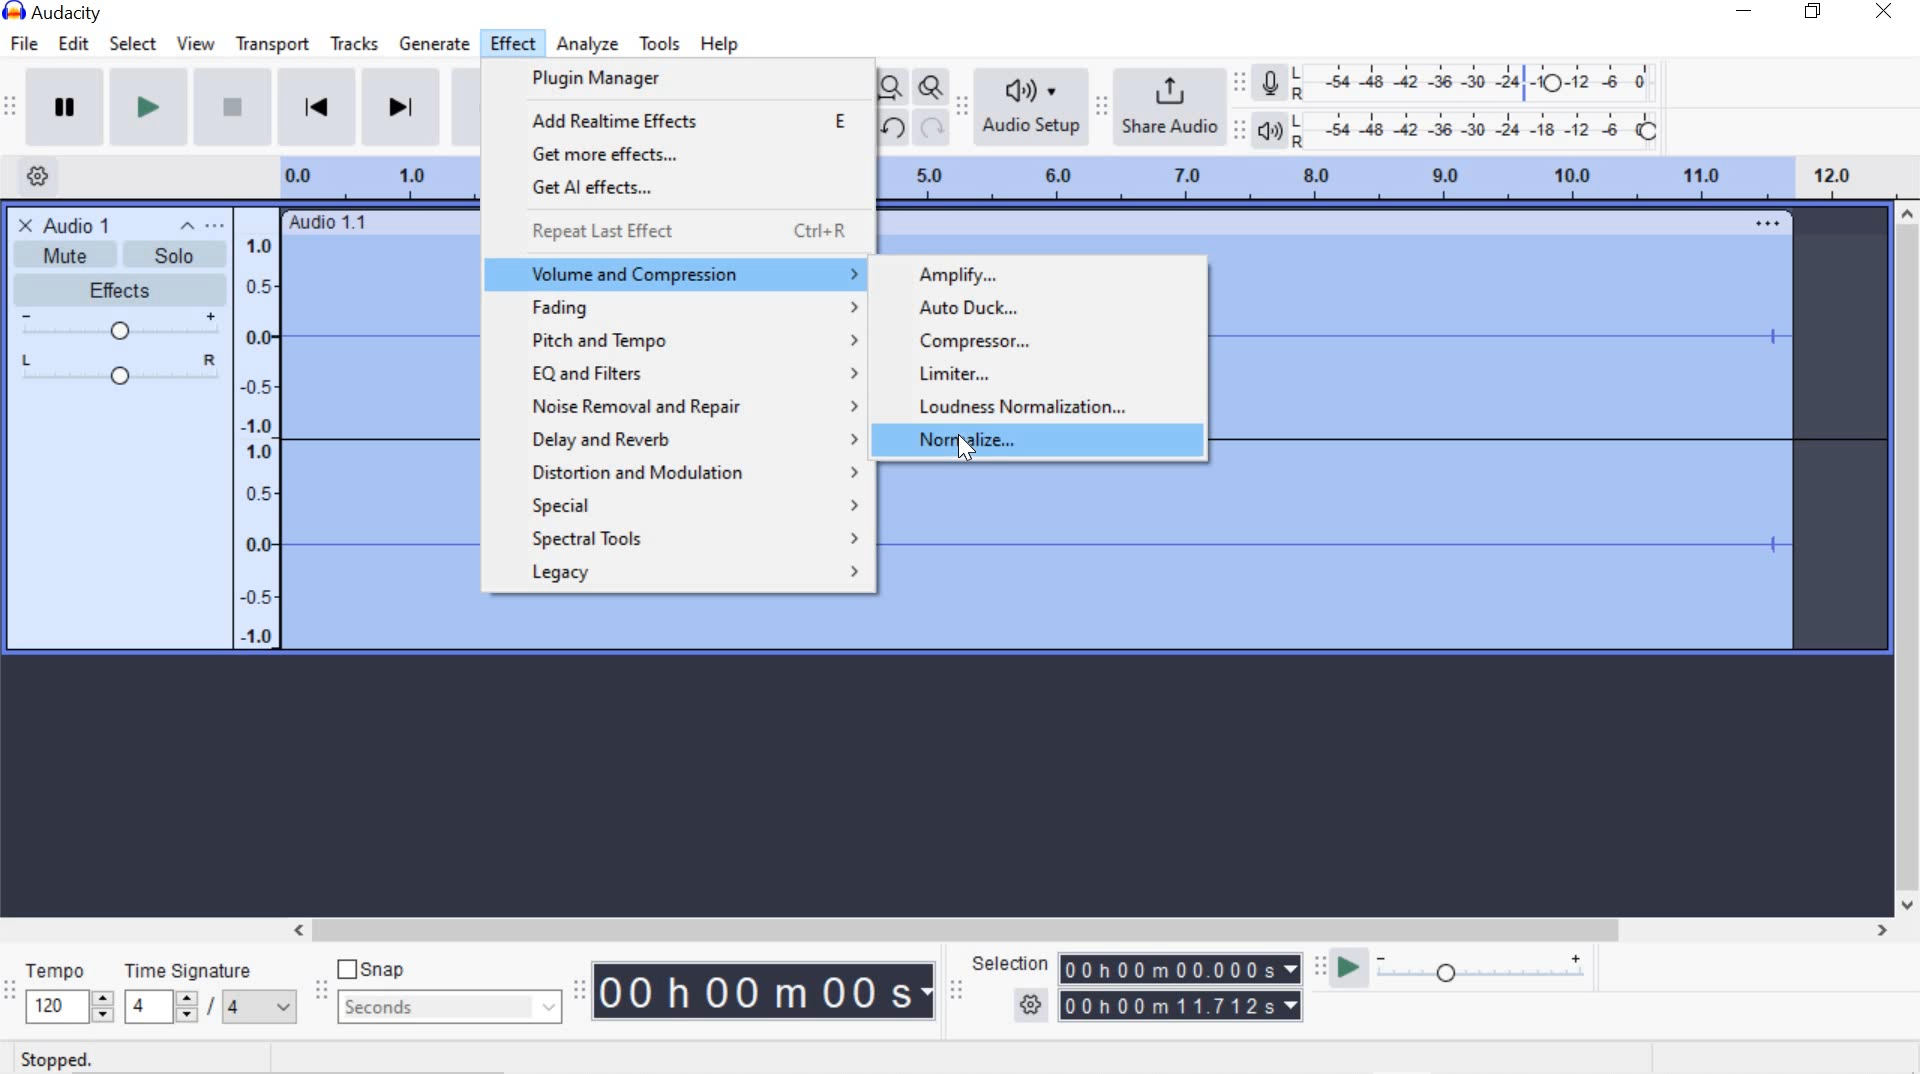 This screenshot has width=1920, height=1074. What do you see at coordinates (1005, 373) in the screenshot?
I see `Limiter` at bounding box center [1005, 373].